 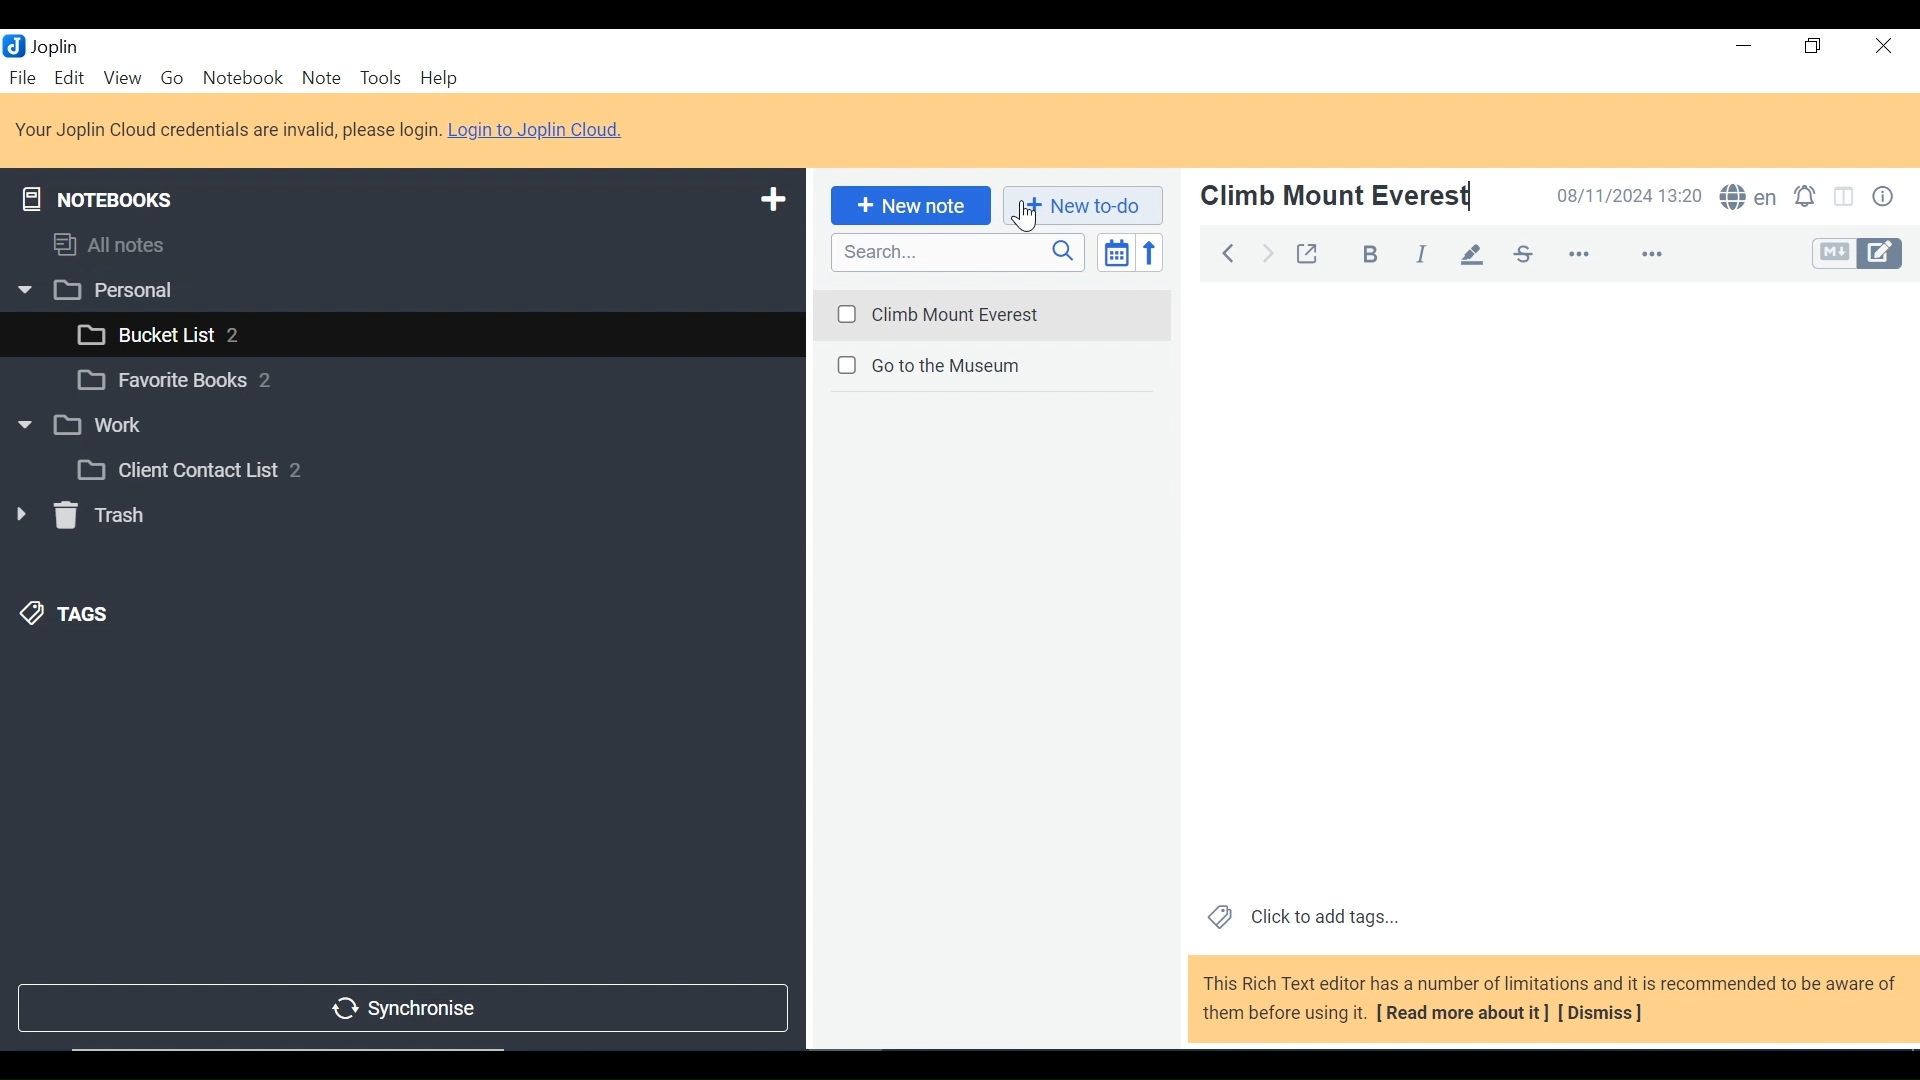 What do you see at coordinates (1021, 218) in the screenshot?
I see `cursor` at bounding box center [1021, 218].